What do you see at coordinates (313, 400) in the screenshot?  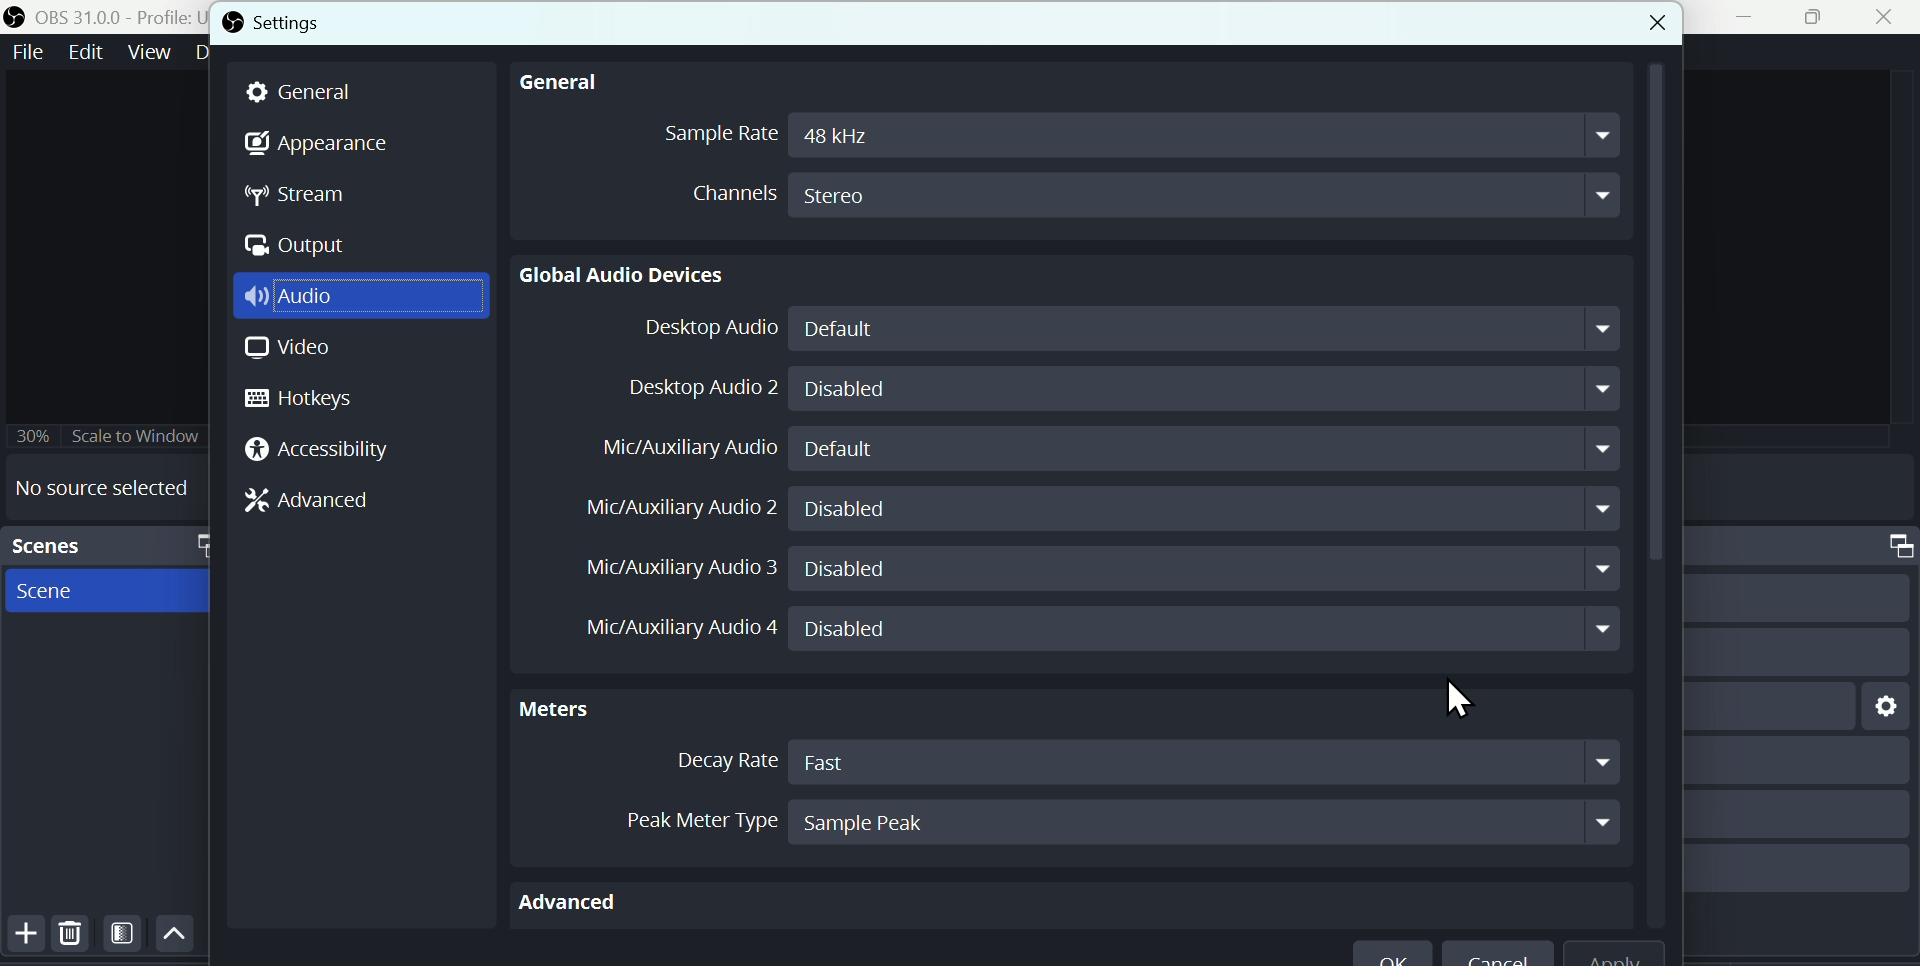 I see `Hotkeys` at bounding box center [313, 400].